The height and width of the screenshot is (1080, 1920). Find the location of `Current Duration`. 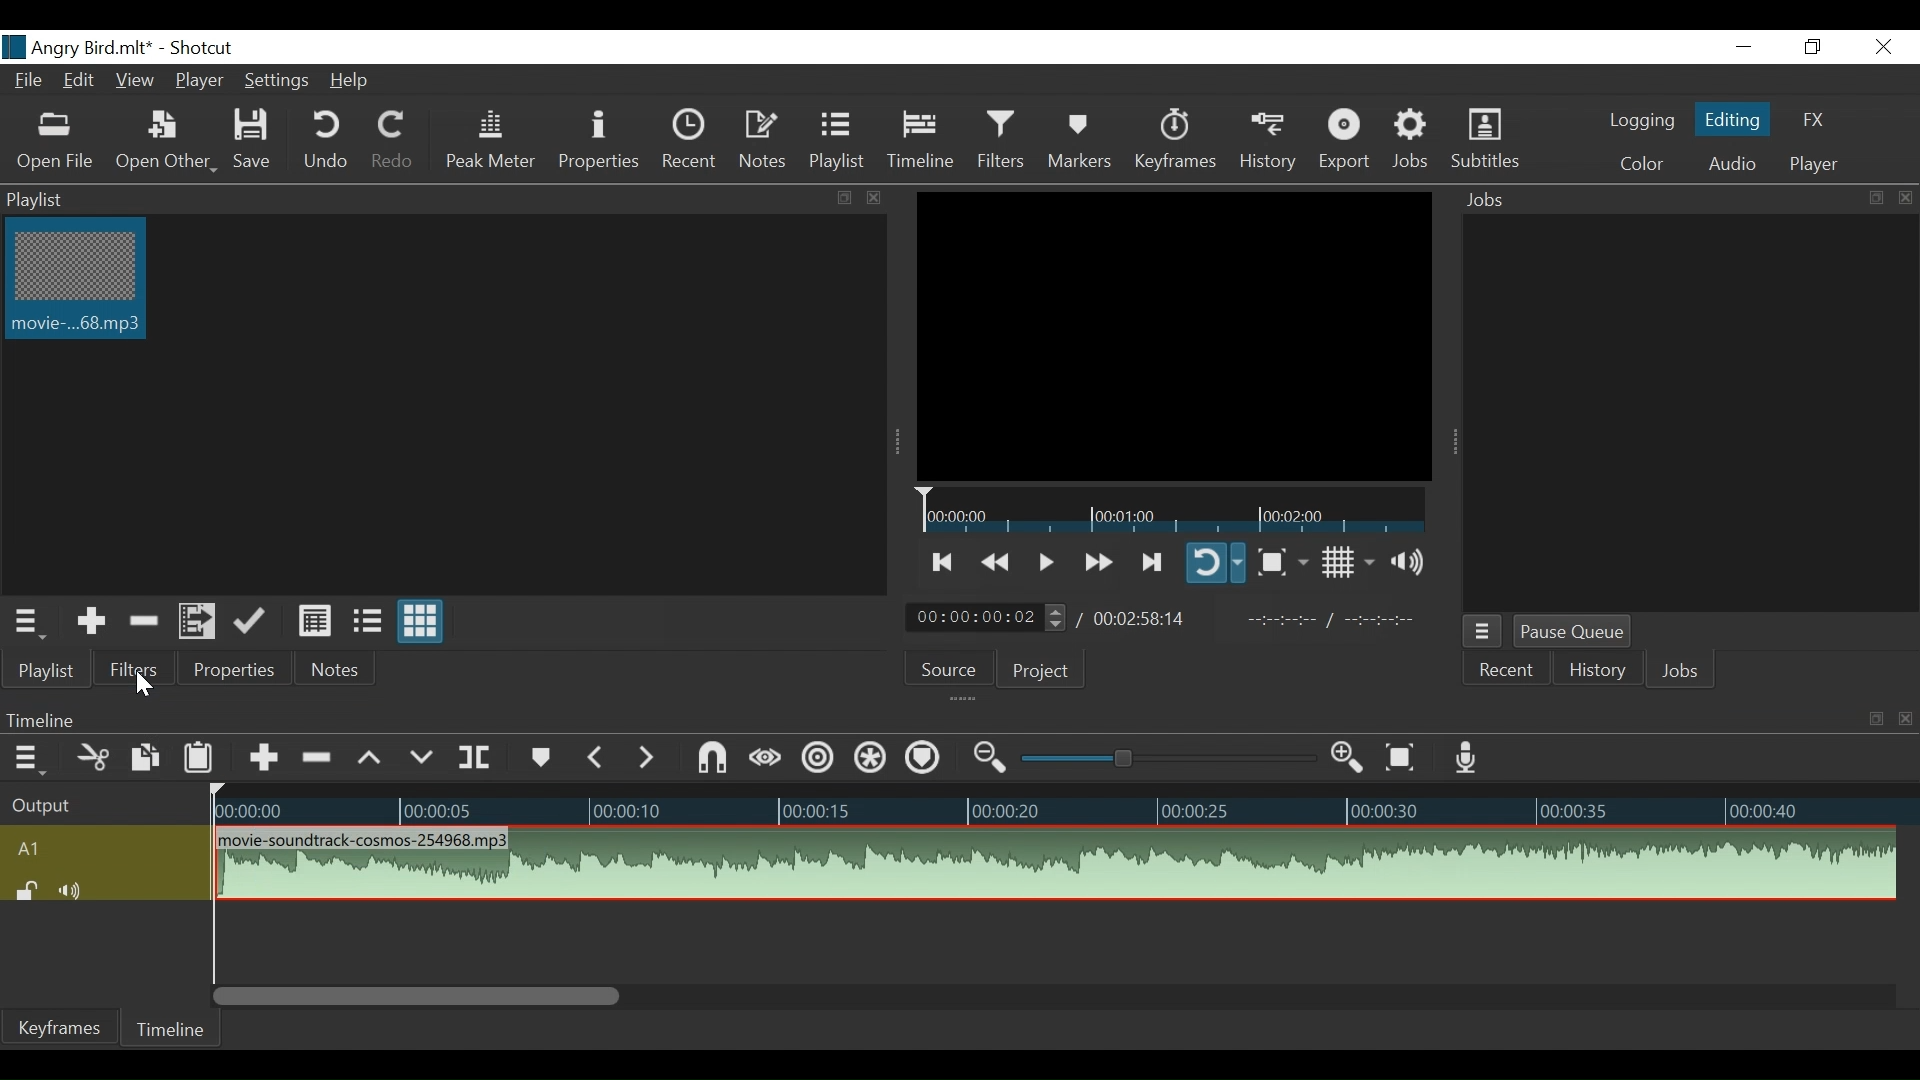

Current Duration is located at coordinates (987, 616).